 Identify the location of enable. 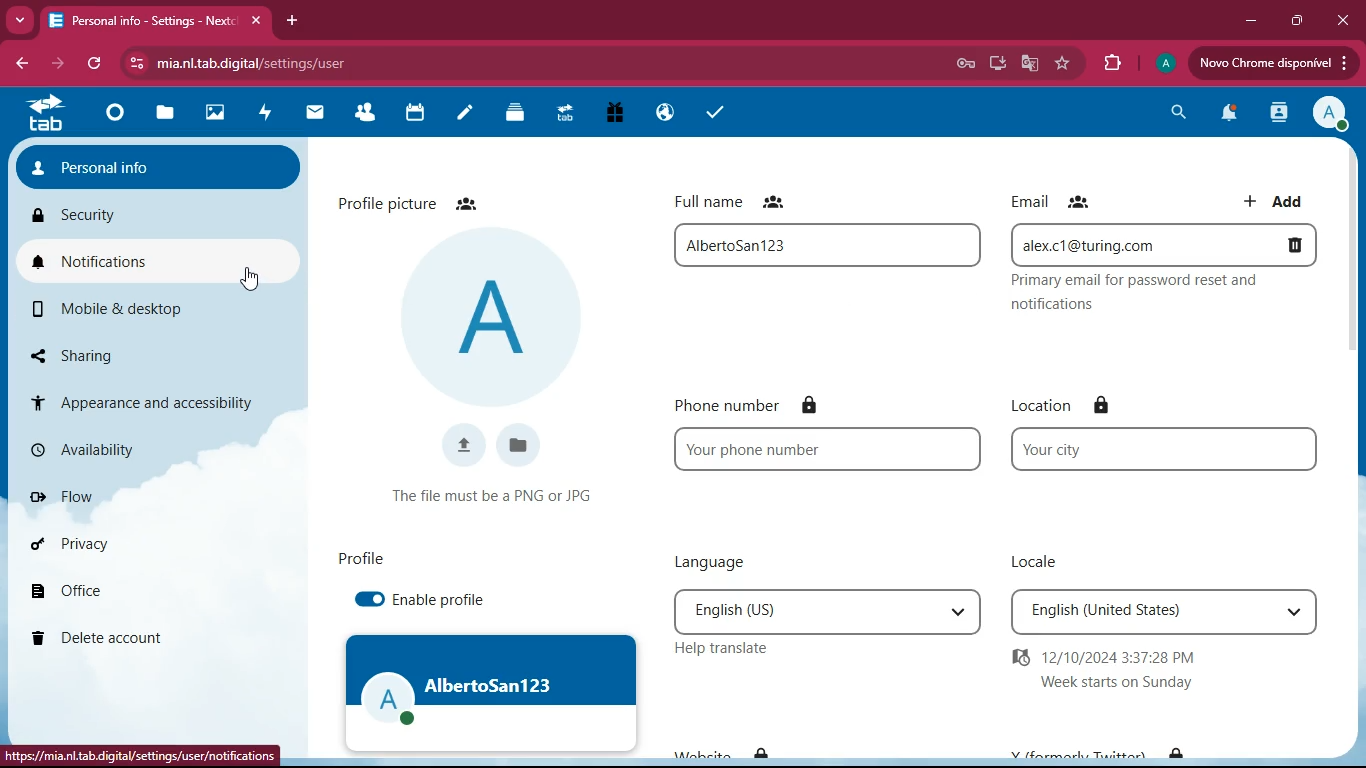
(369, 600).